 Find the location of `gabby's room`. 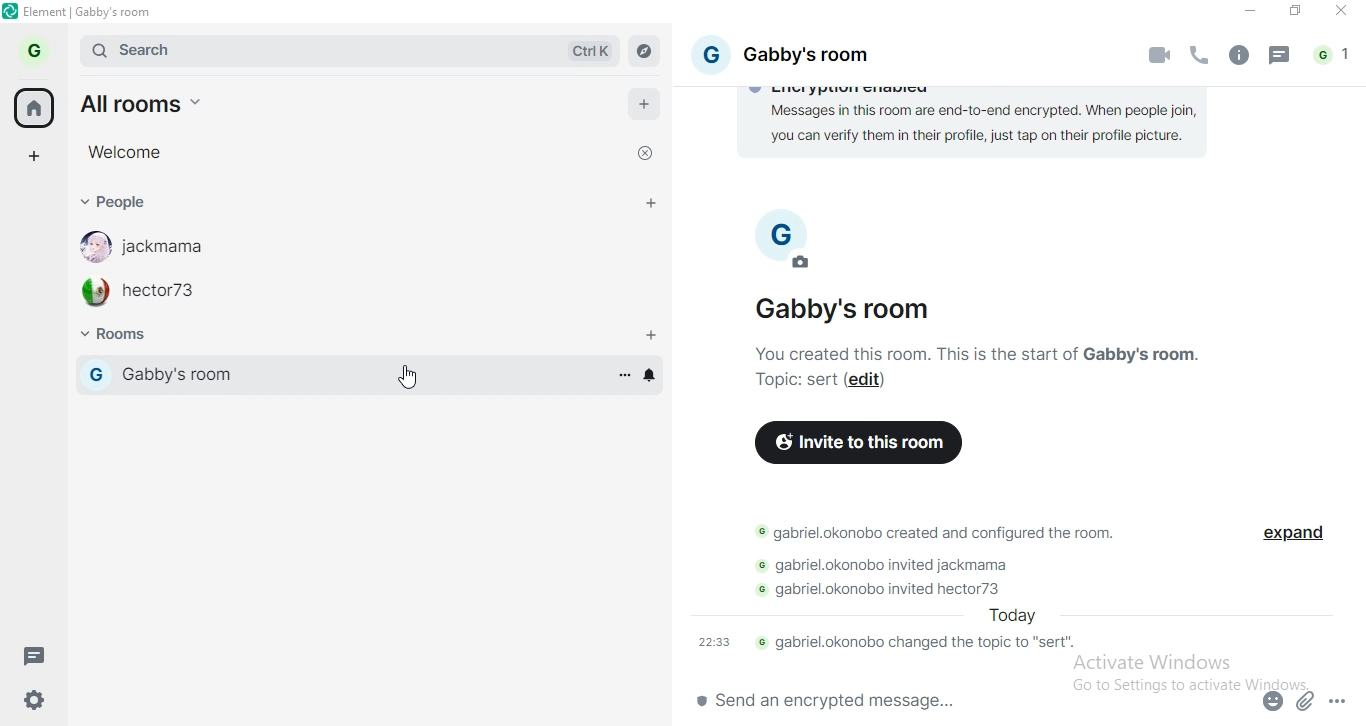

gabby's room is located at coordinates (828, 56).